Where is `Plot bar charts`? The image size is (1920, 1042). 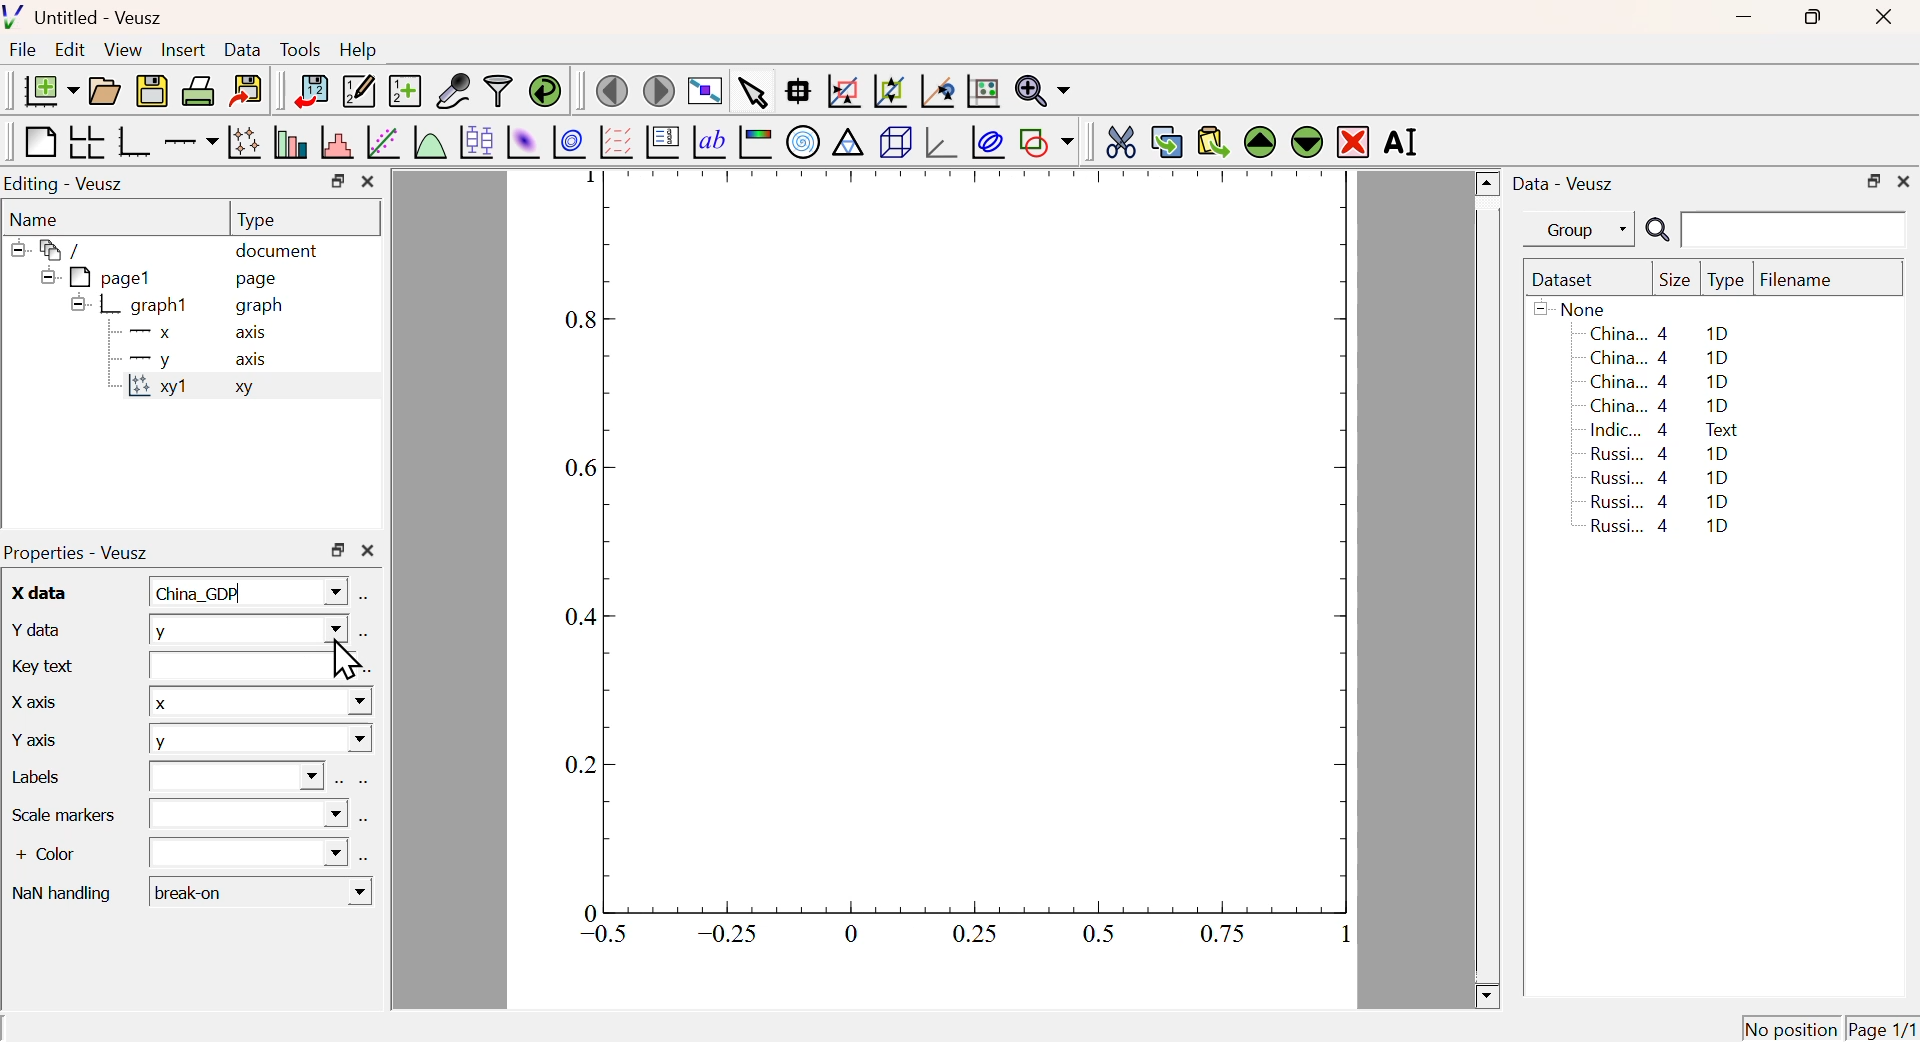 Plot bar charts is located at coordinates (290, 142).